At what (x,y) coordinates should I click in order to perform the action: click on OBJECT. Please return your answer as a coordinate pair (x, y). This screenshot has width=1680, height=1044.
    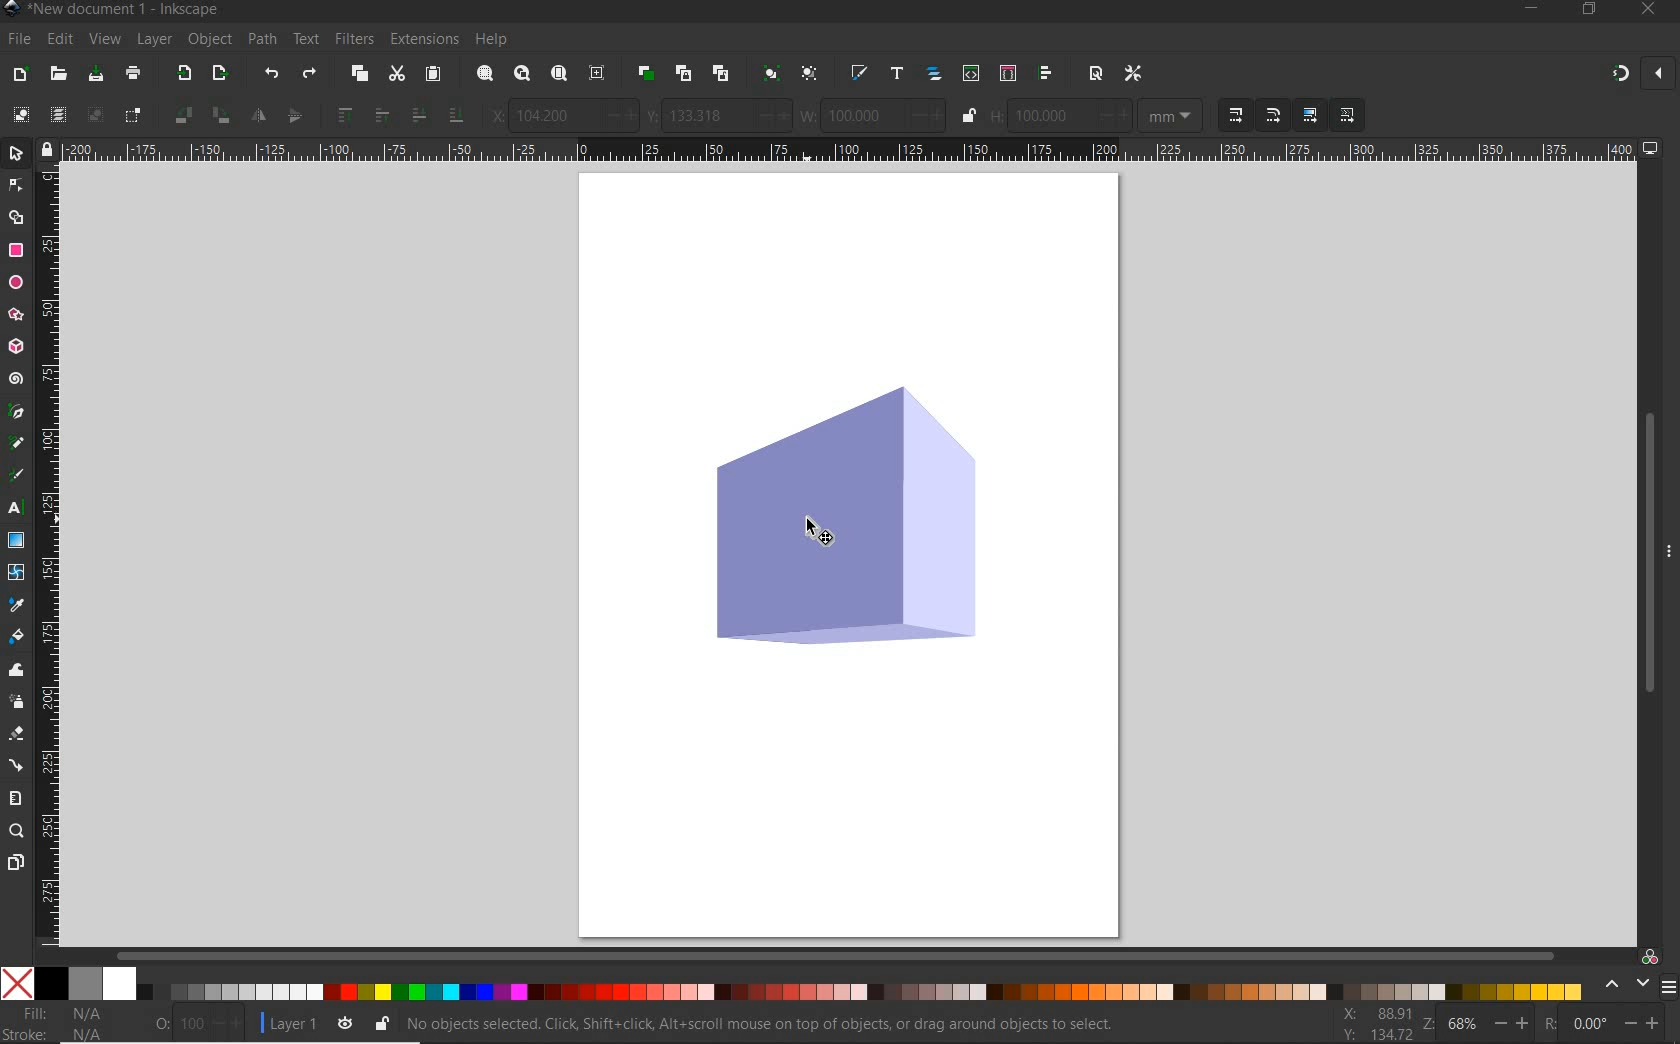
    Looking at the image, I should click on (212, 40).